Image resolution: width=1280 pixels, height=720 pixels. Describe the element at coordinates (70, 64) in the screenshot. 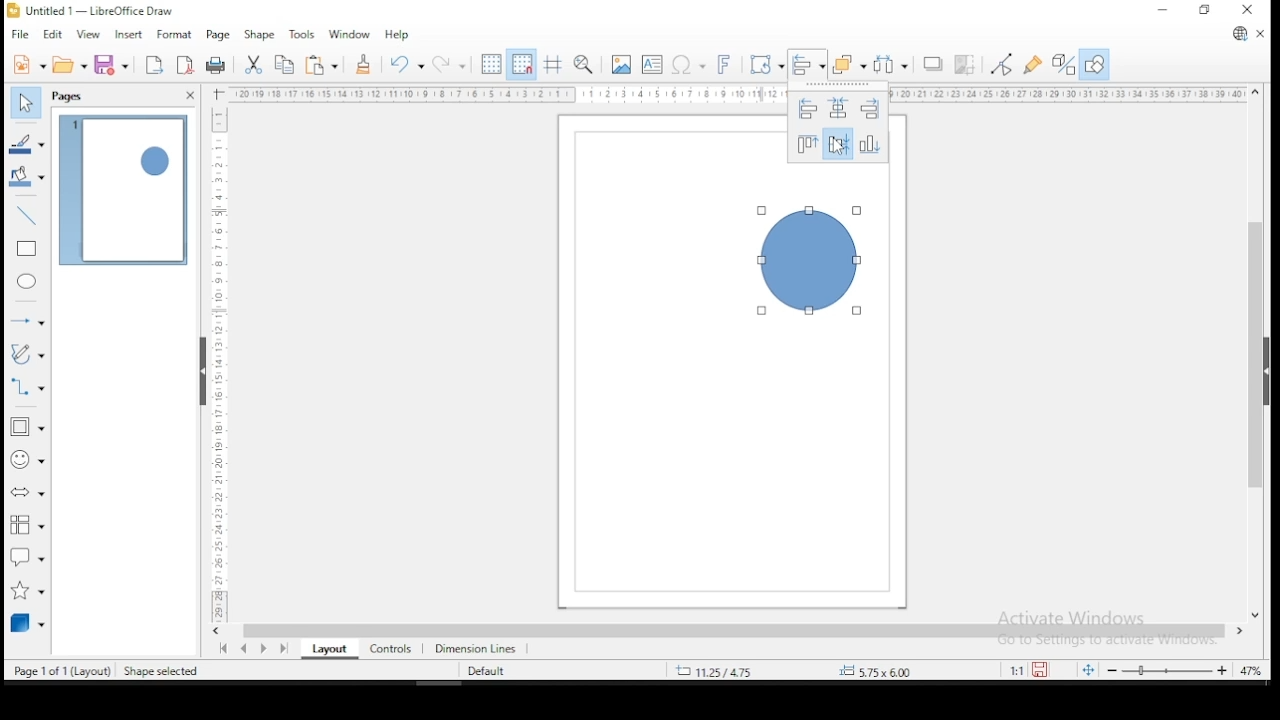

I see `open` at that location.